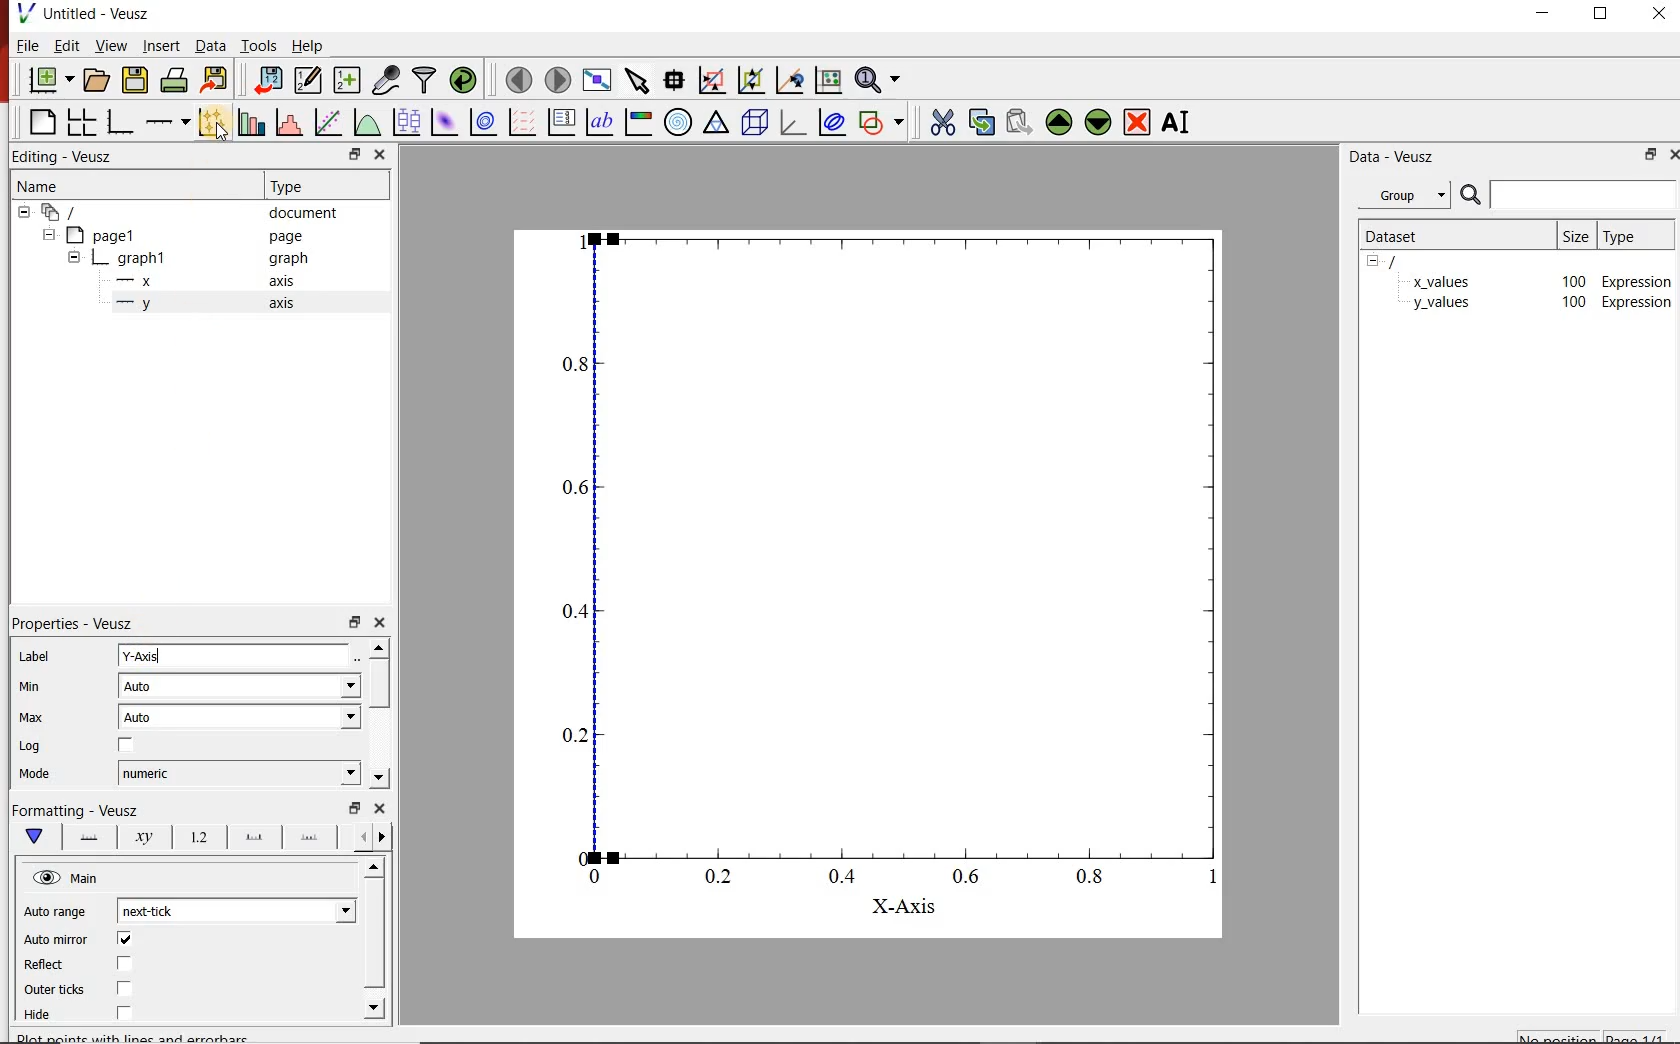  I want to click on major ticks, so click(255, 837).